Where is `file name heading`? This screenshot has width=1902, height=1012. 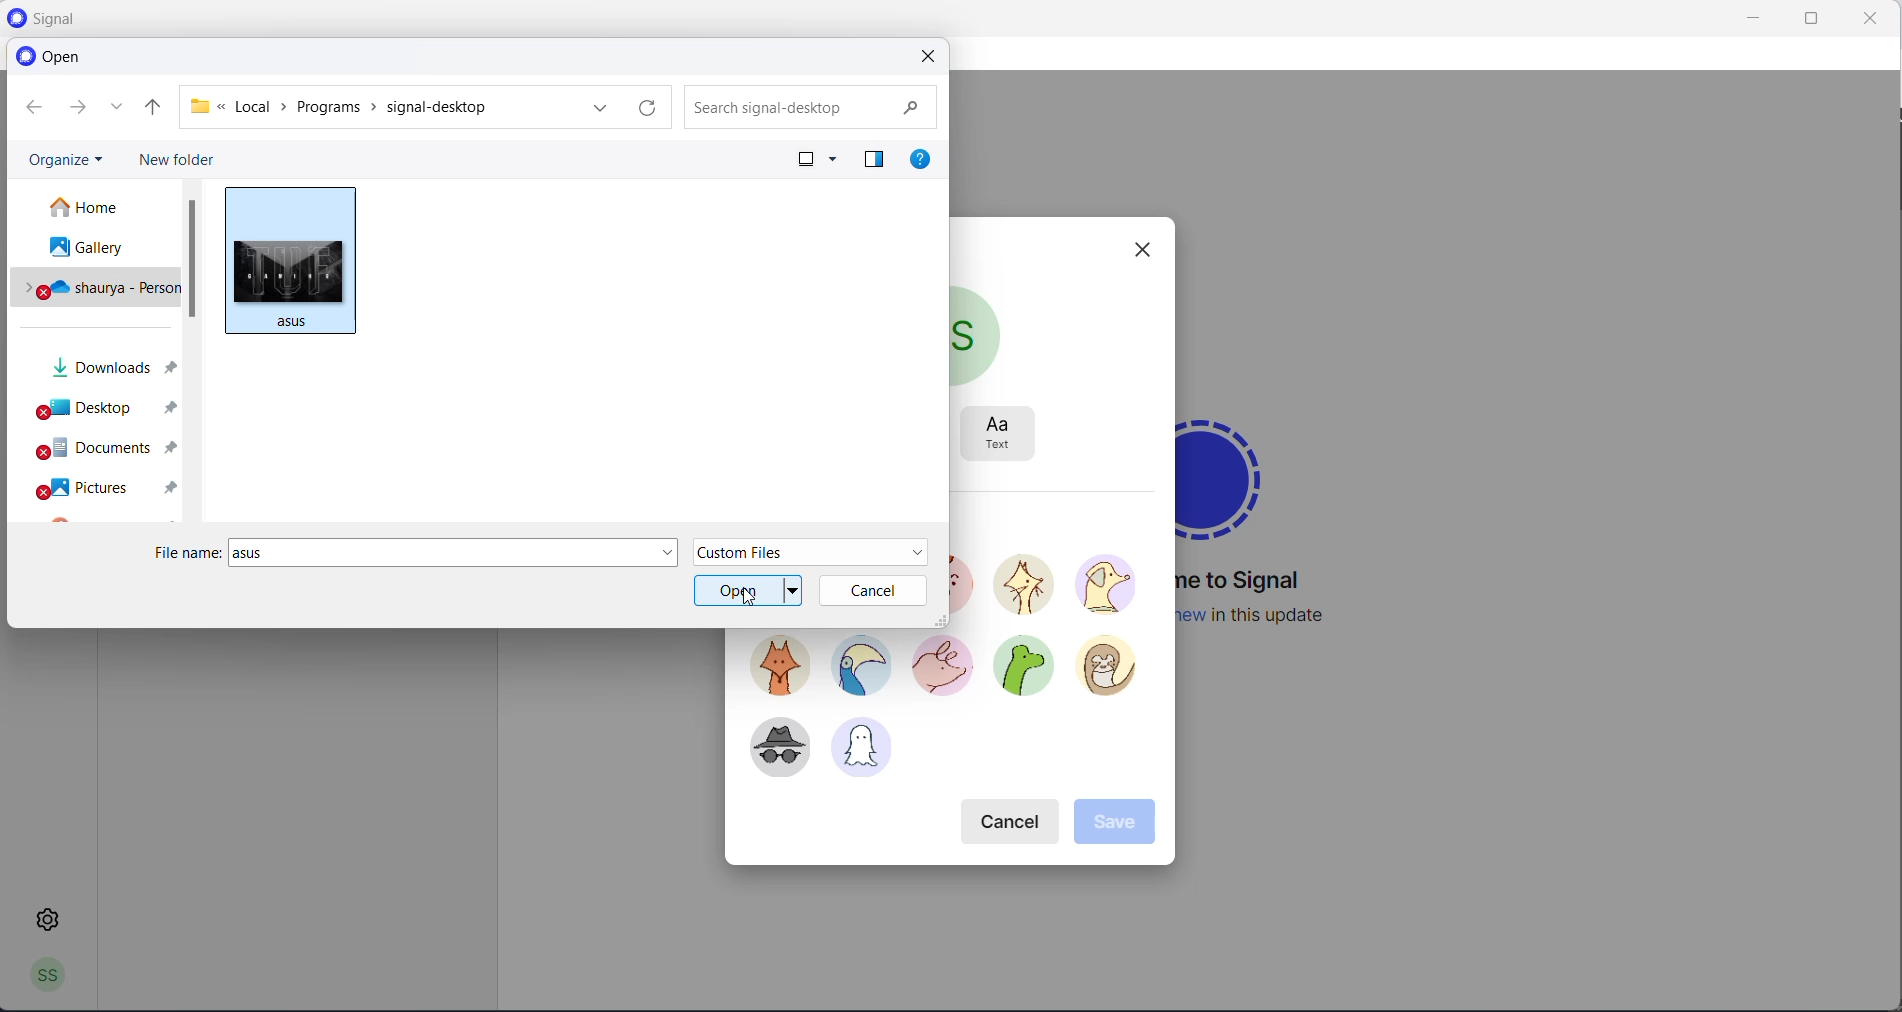
file name heading is located at coordinates (186, 554).